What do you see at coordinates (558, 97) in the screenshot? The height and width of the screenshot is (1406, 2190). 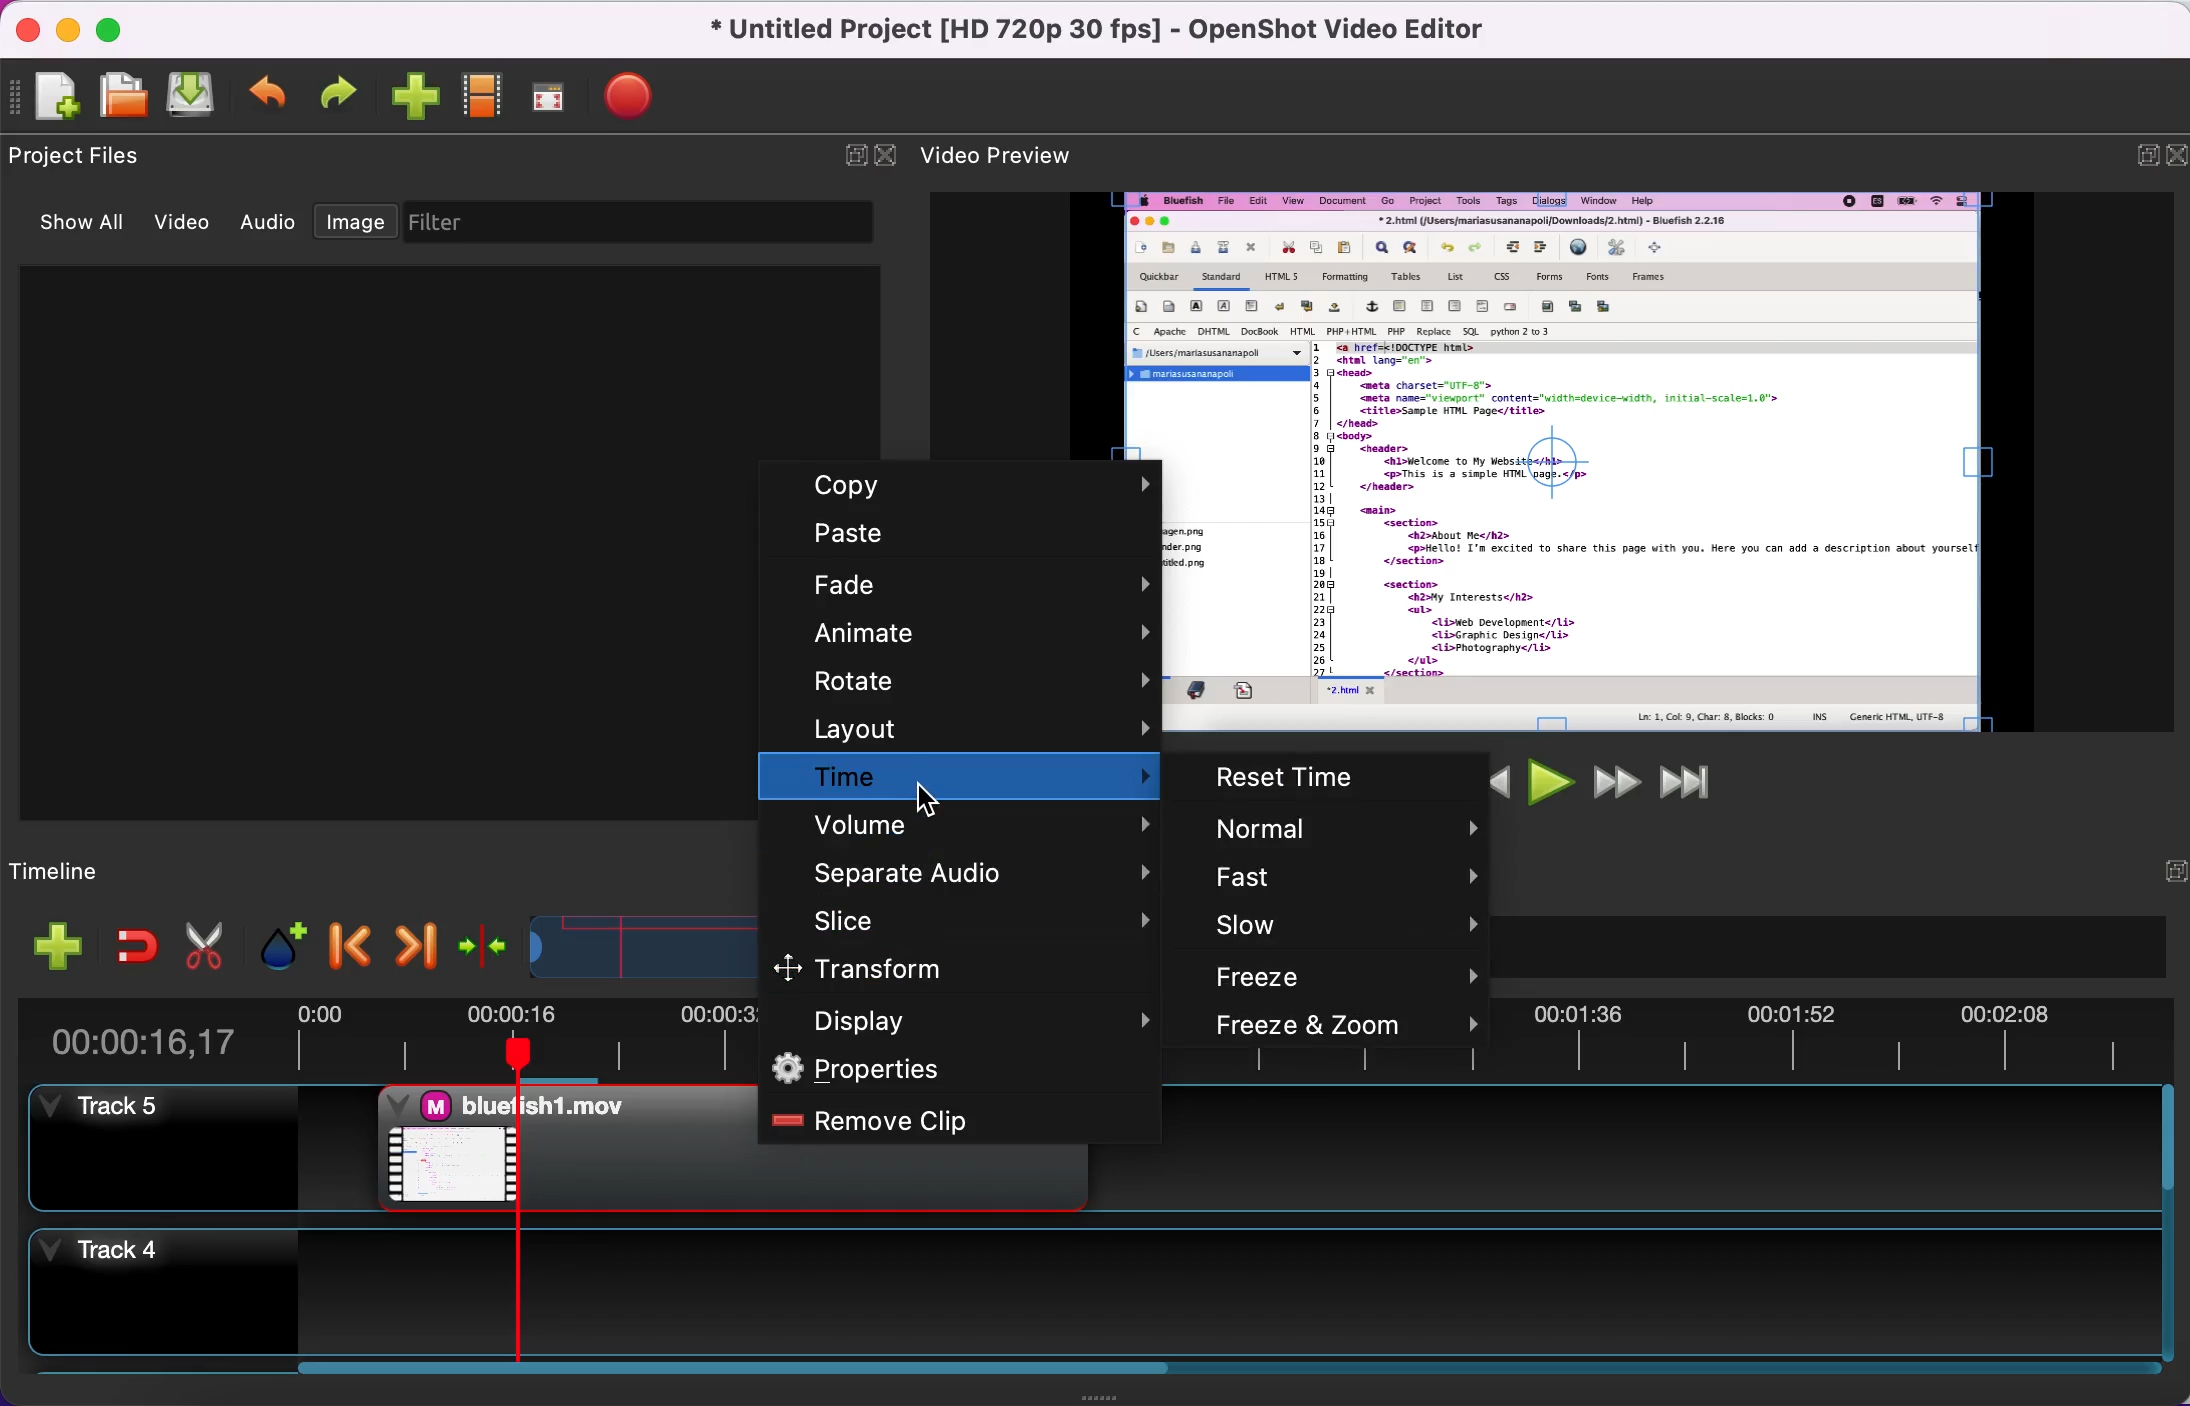 I see `full screen` at bounding box center [558, 97].